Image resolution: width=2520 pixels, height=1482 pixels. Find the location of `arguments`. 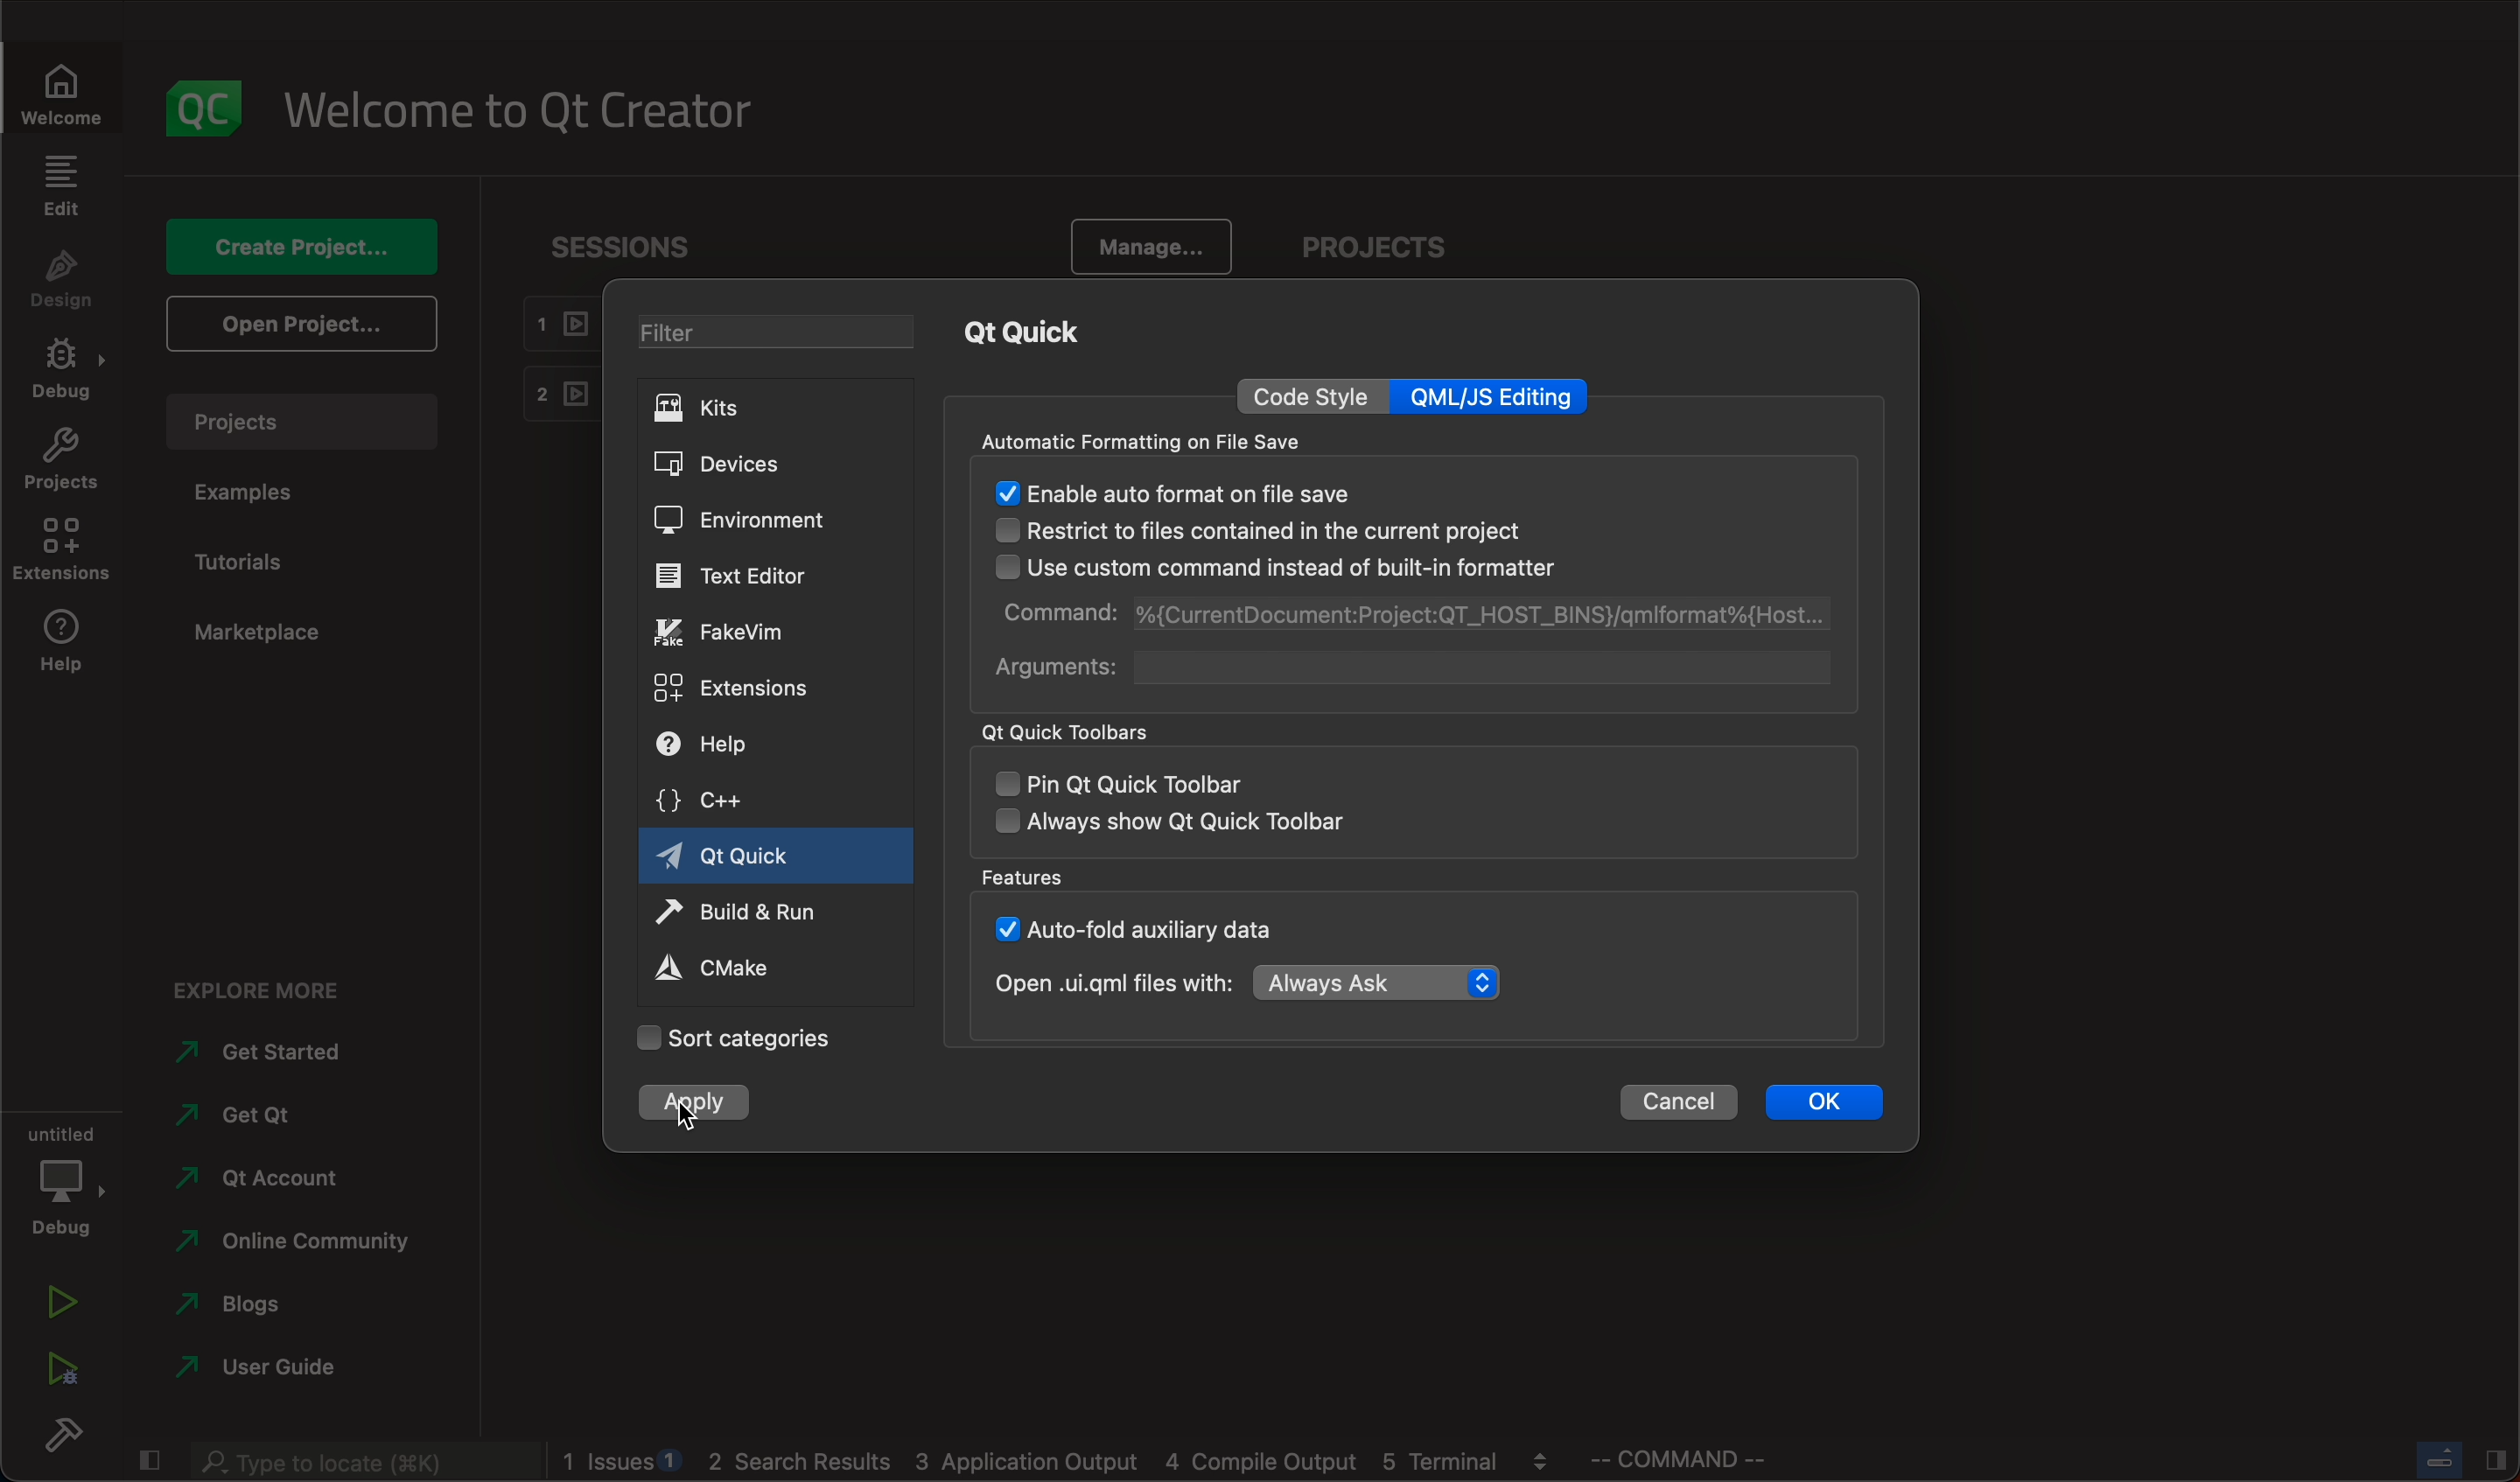

arguments is located at coordinates (1416, 666).